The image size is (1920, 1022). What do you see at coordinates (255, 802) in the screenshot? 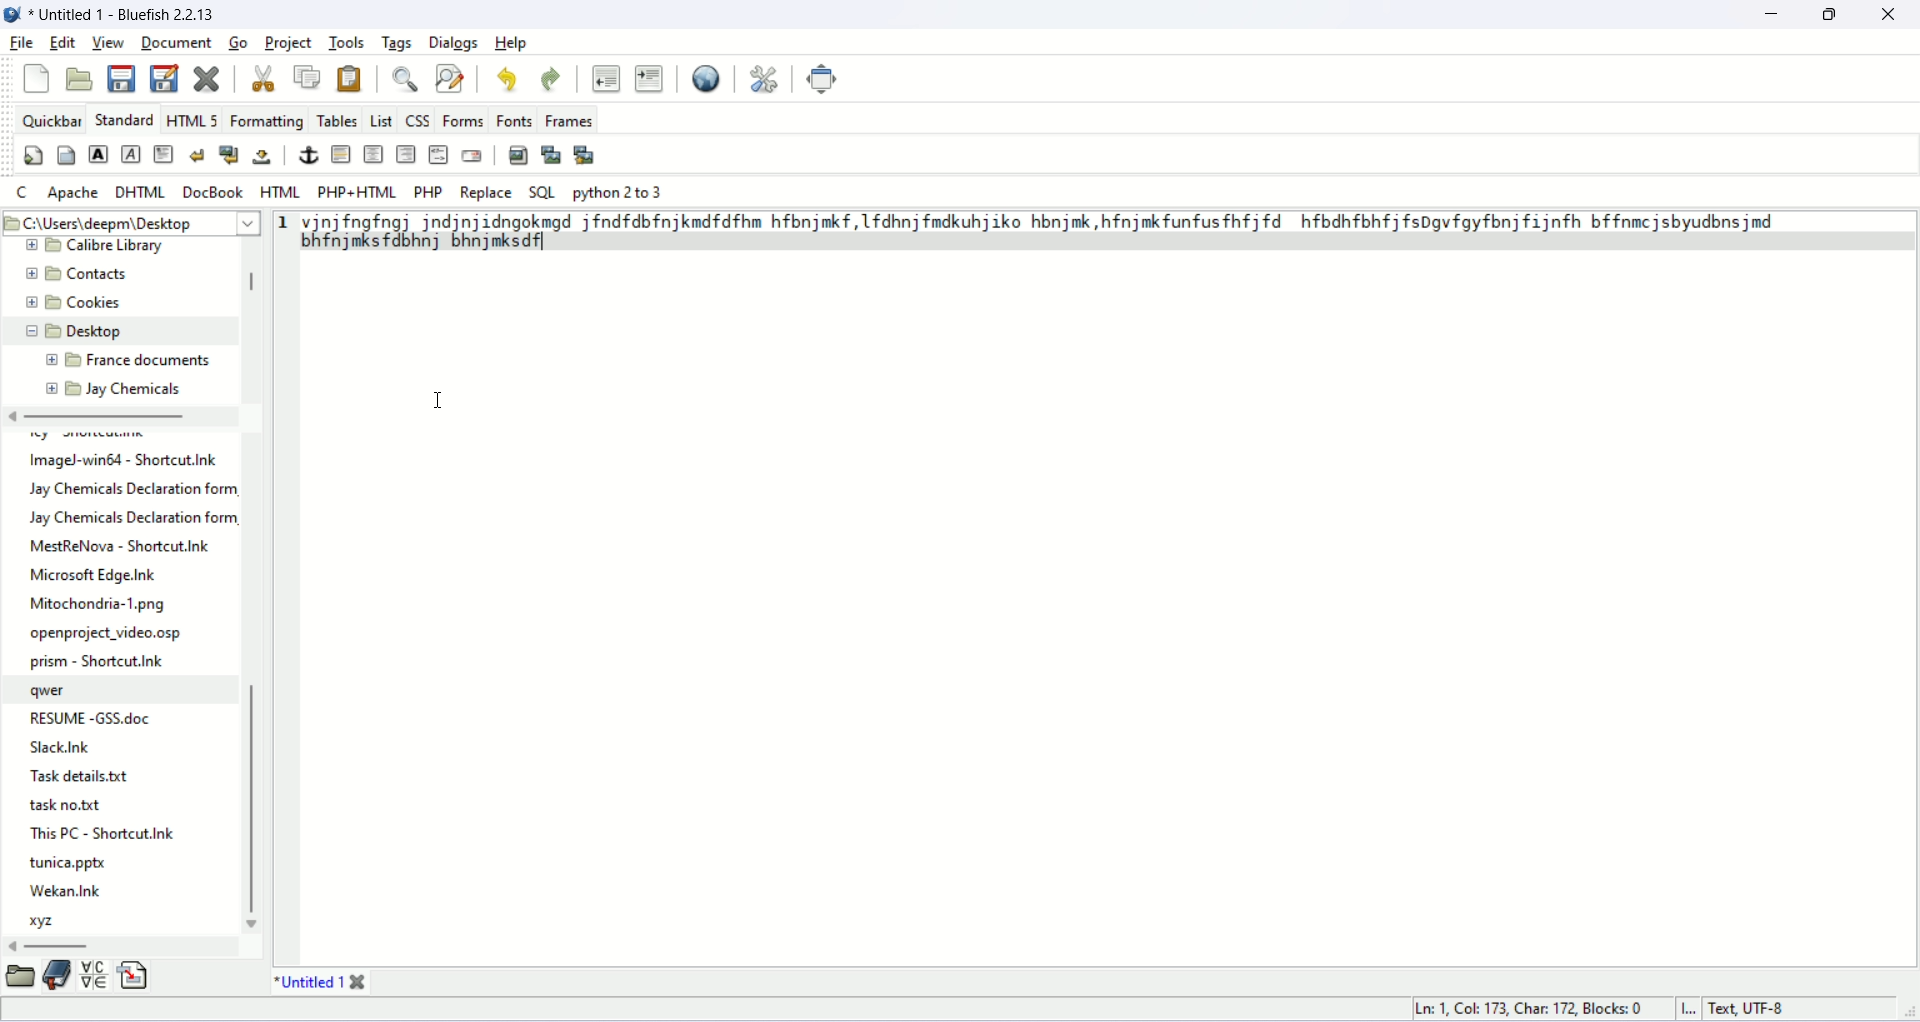
I see `vertical scroll bar` at bounding box center [255, 802].